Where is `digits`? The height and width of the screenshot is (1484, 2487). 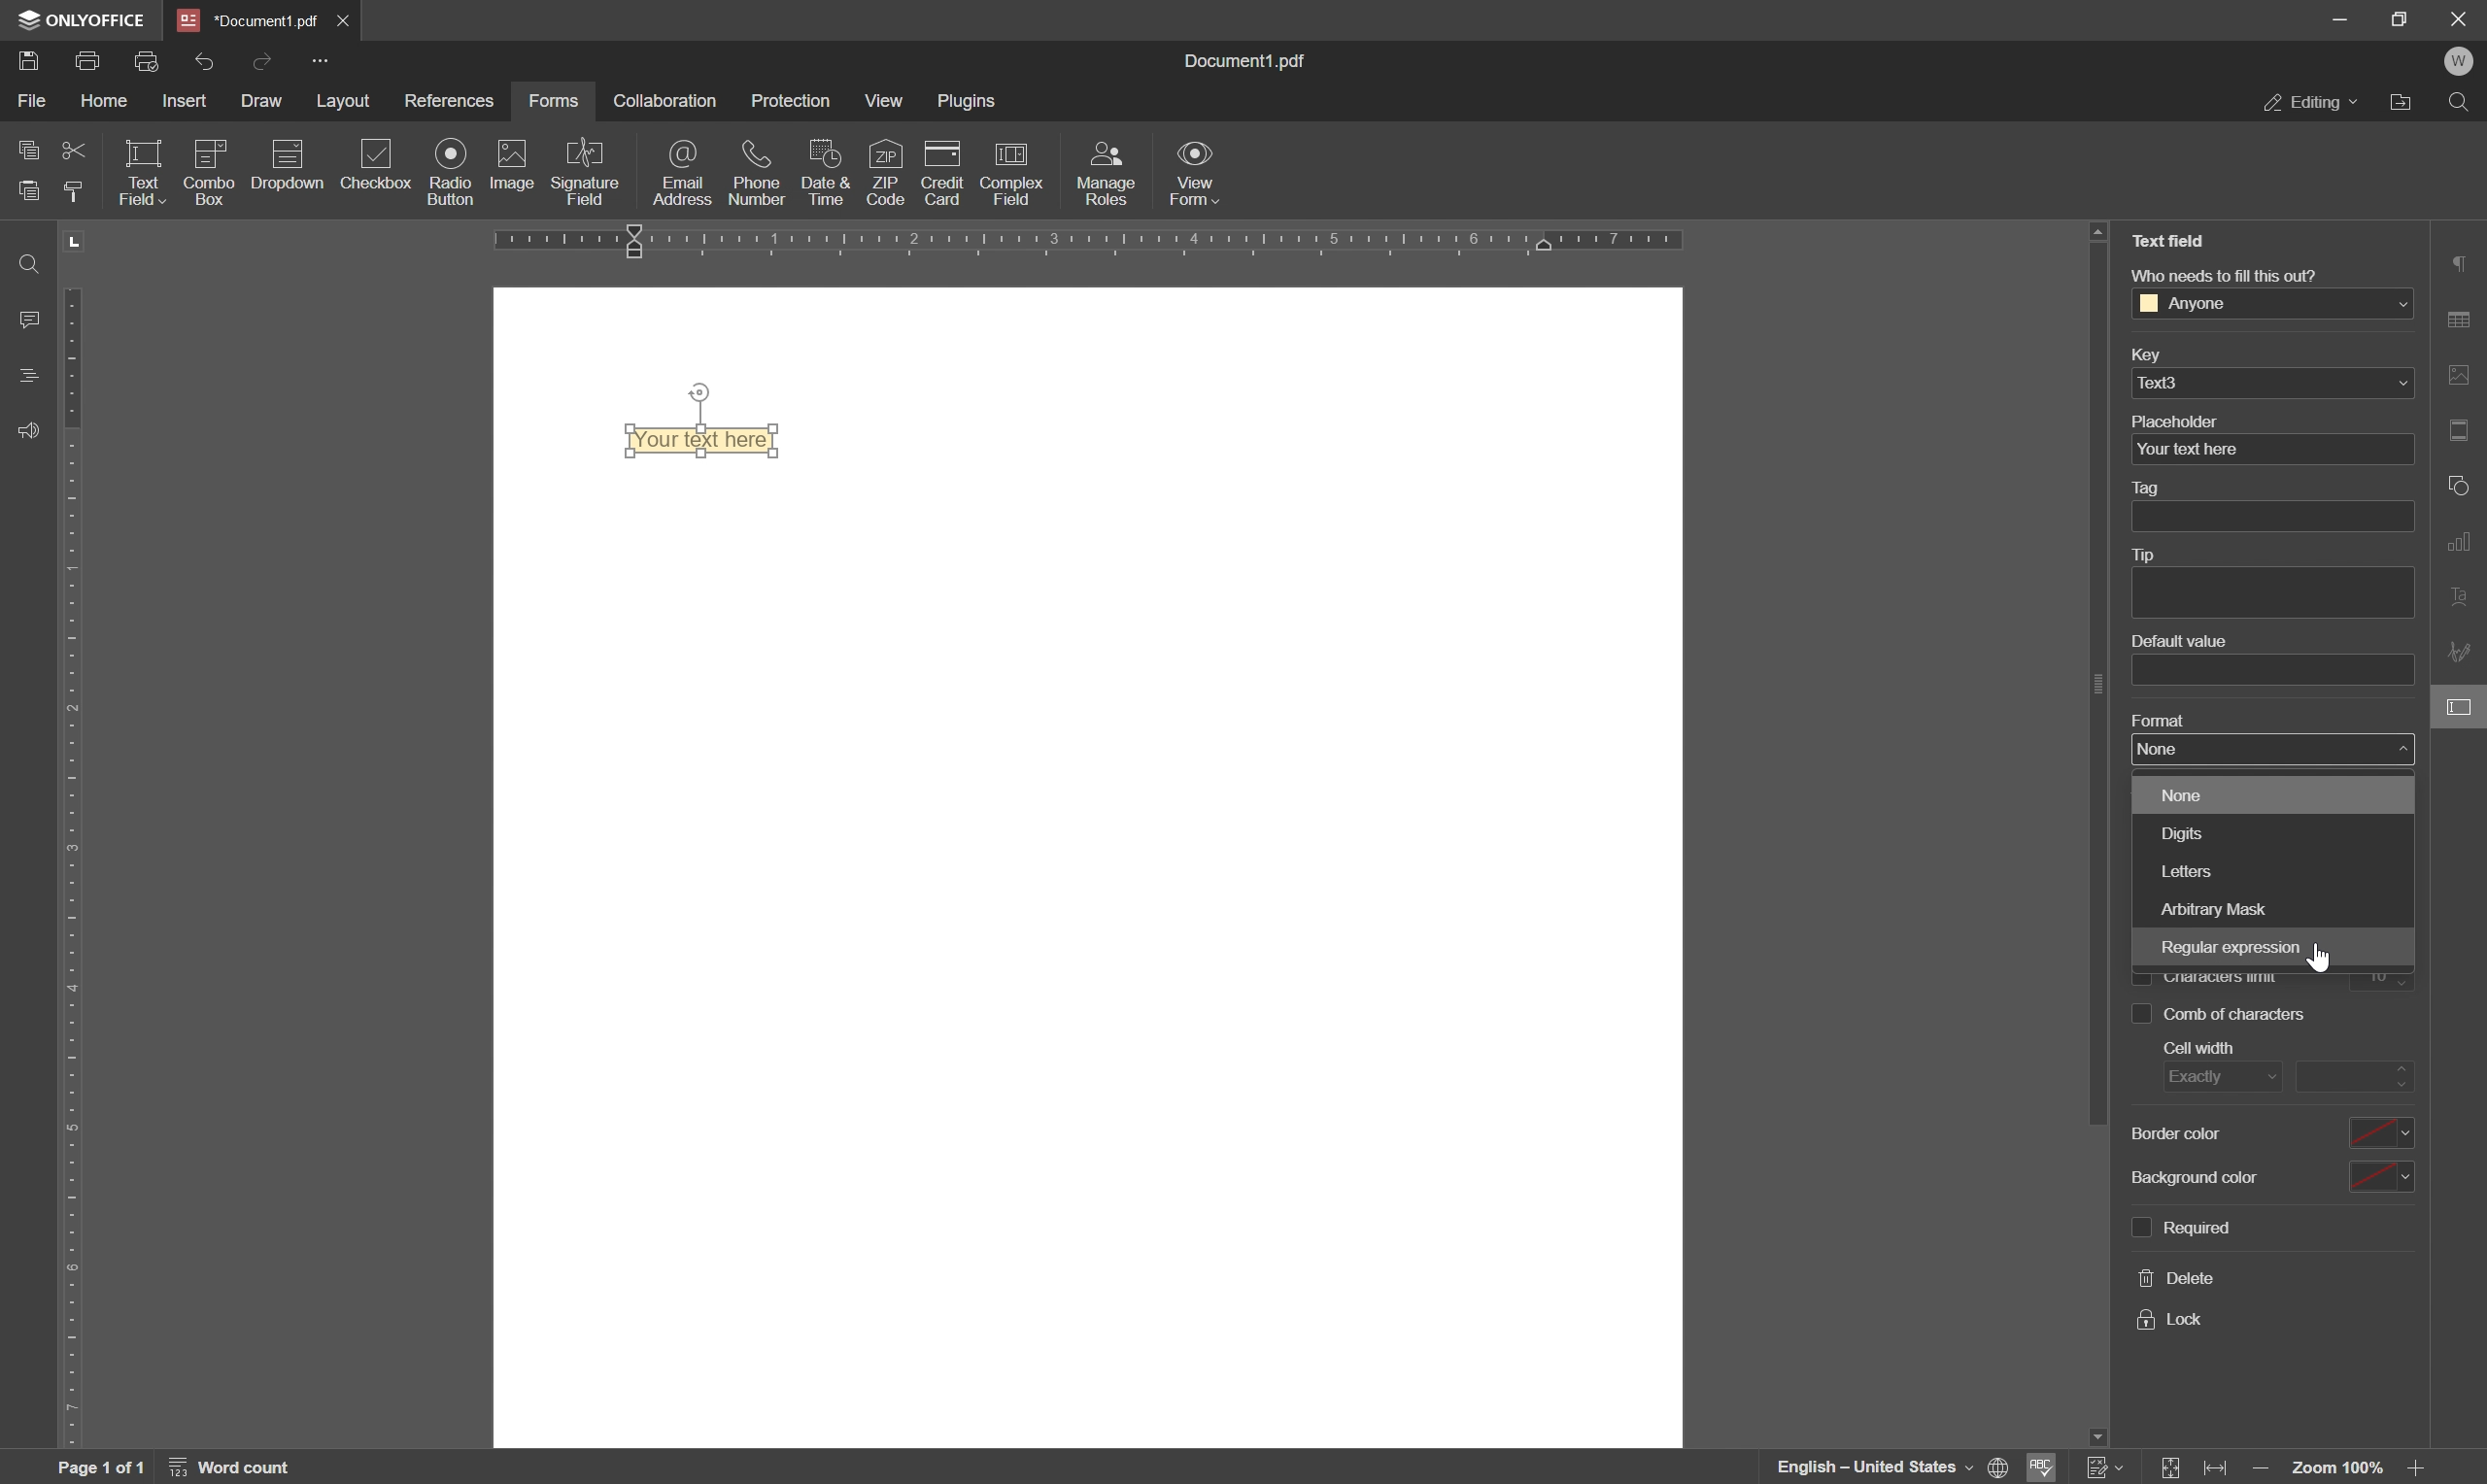
digits is located at coordinates (2175, 833).